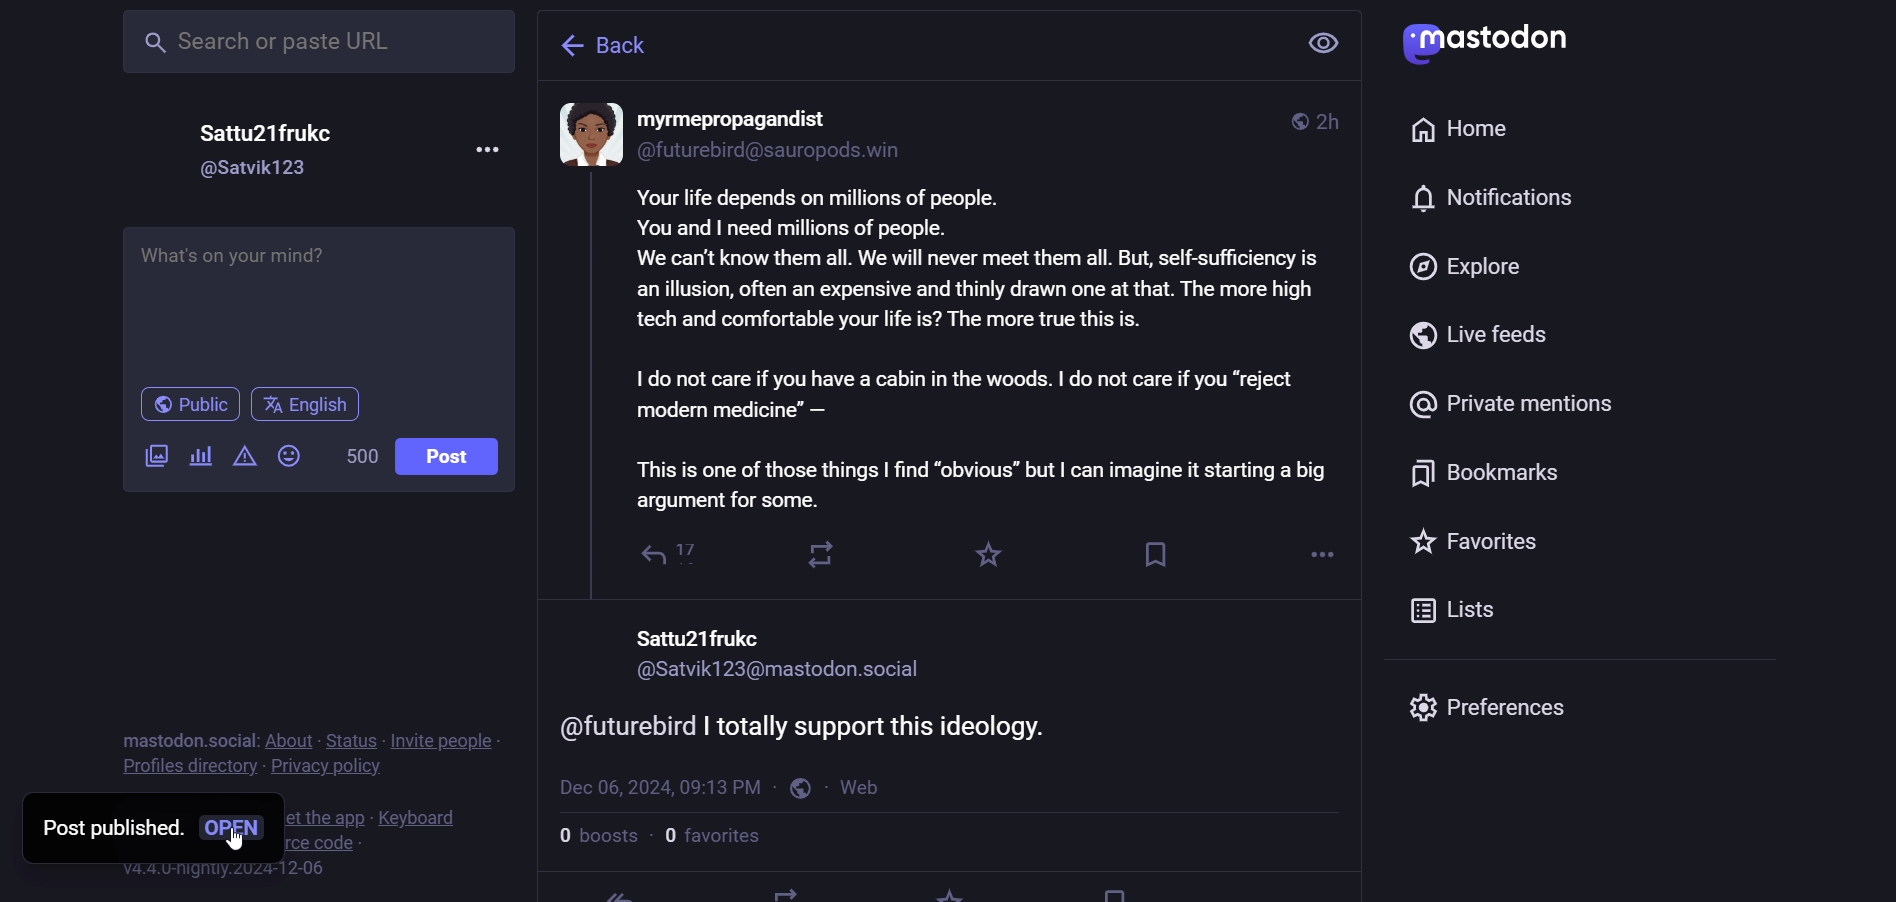  Describe the element at coordinates (353, 740) in the screenshot. I see `status` at that location.